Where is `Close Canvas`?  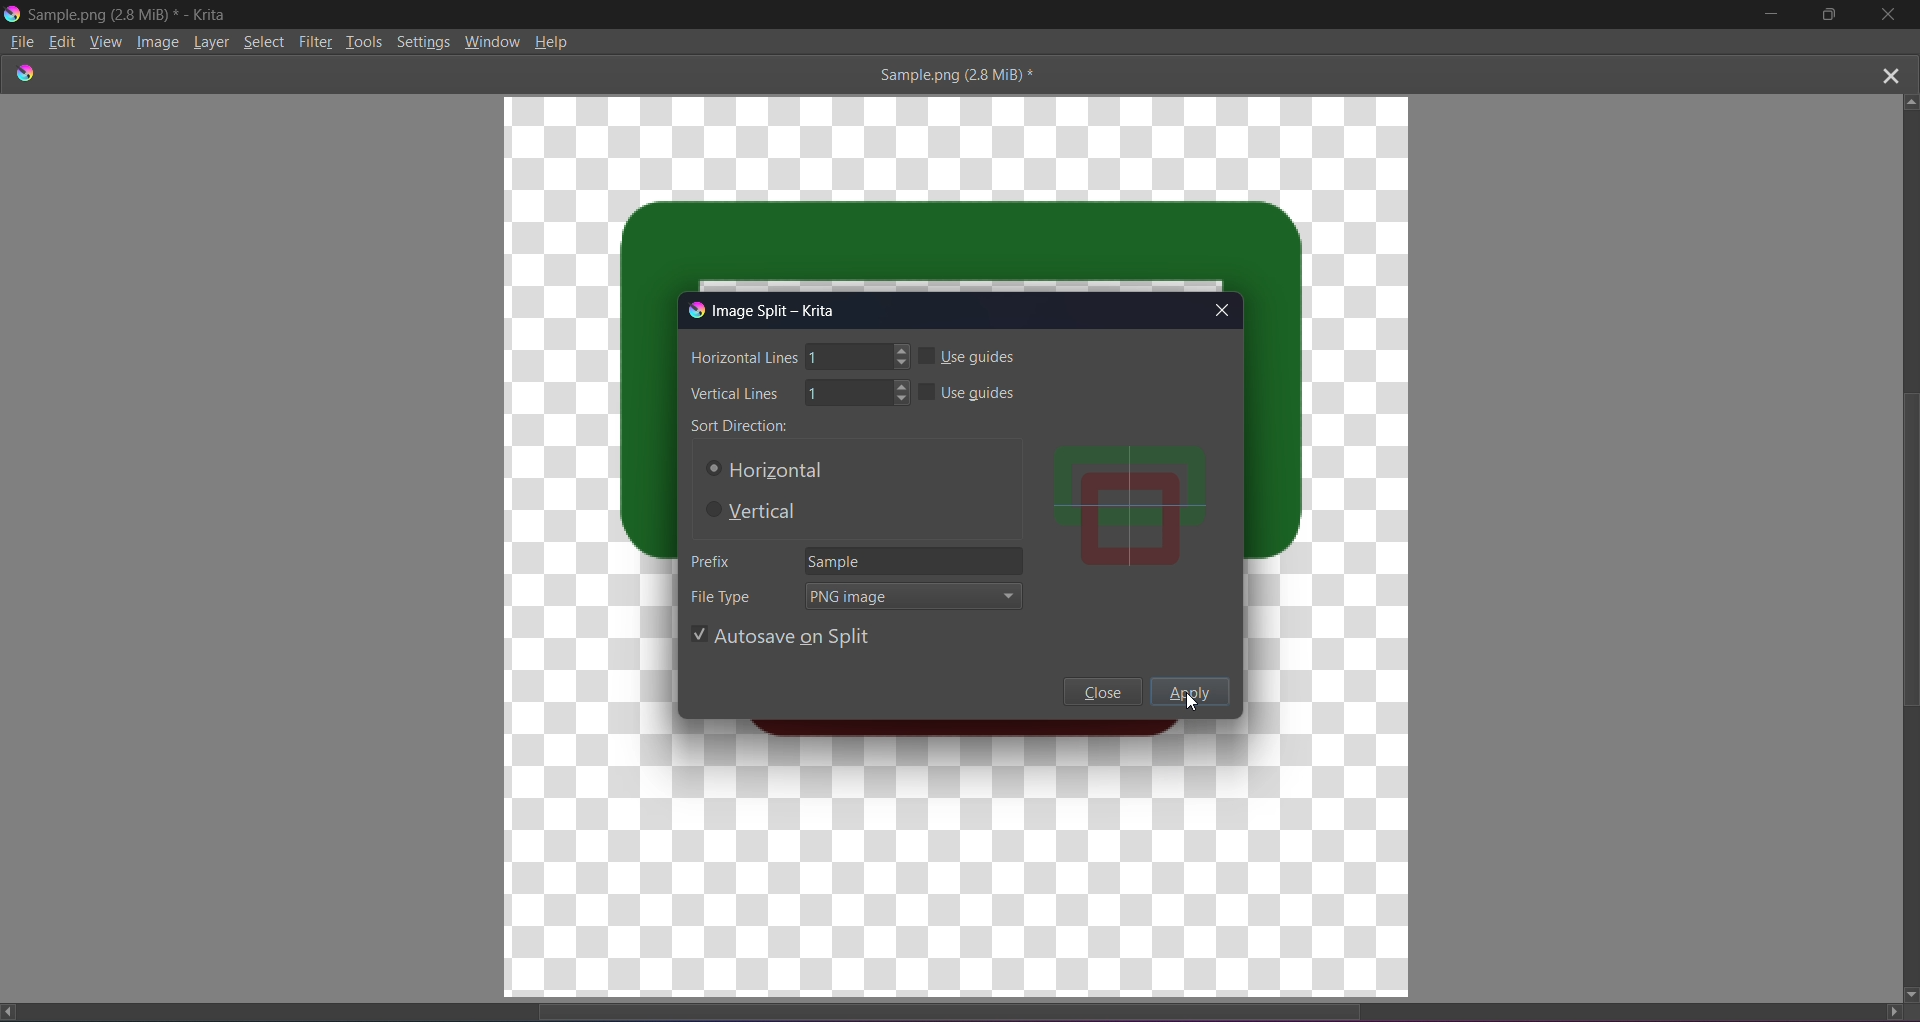 Close Canvas is located at coordinates (1890, 72).